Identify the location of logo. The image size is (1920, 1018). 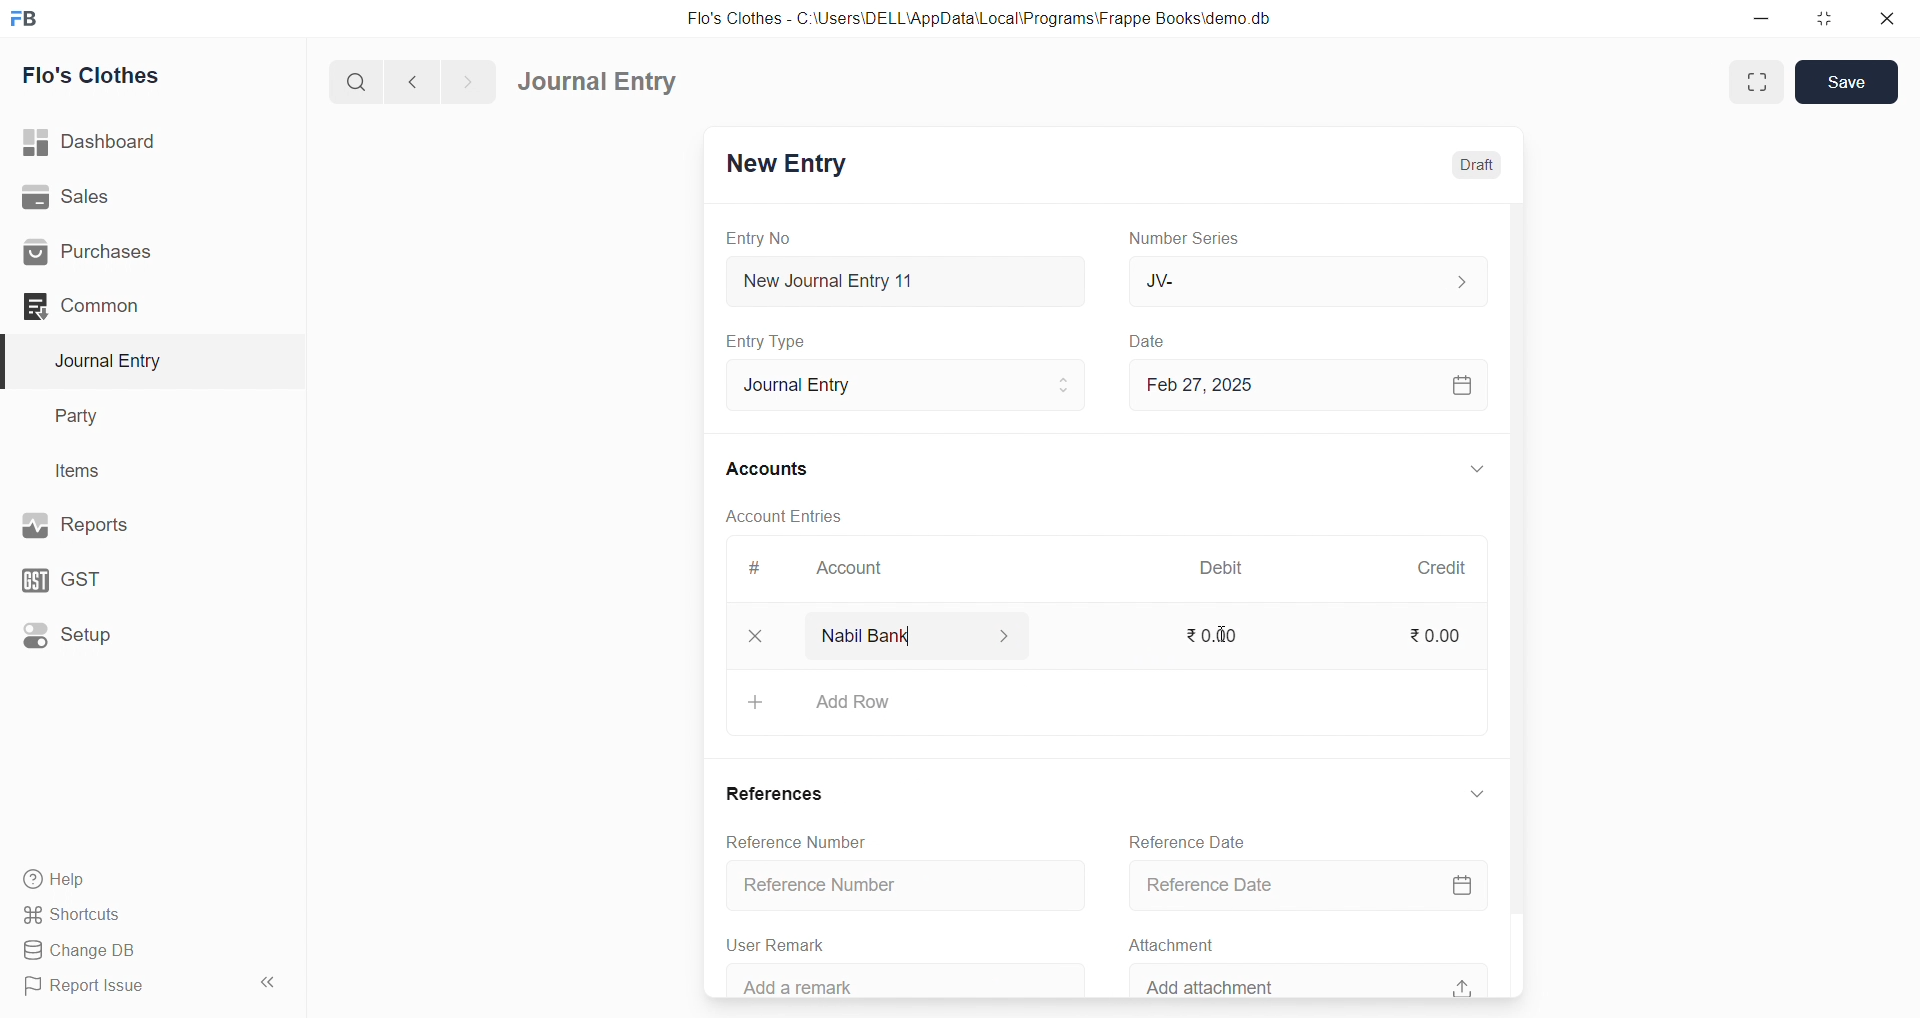
(31, 17).